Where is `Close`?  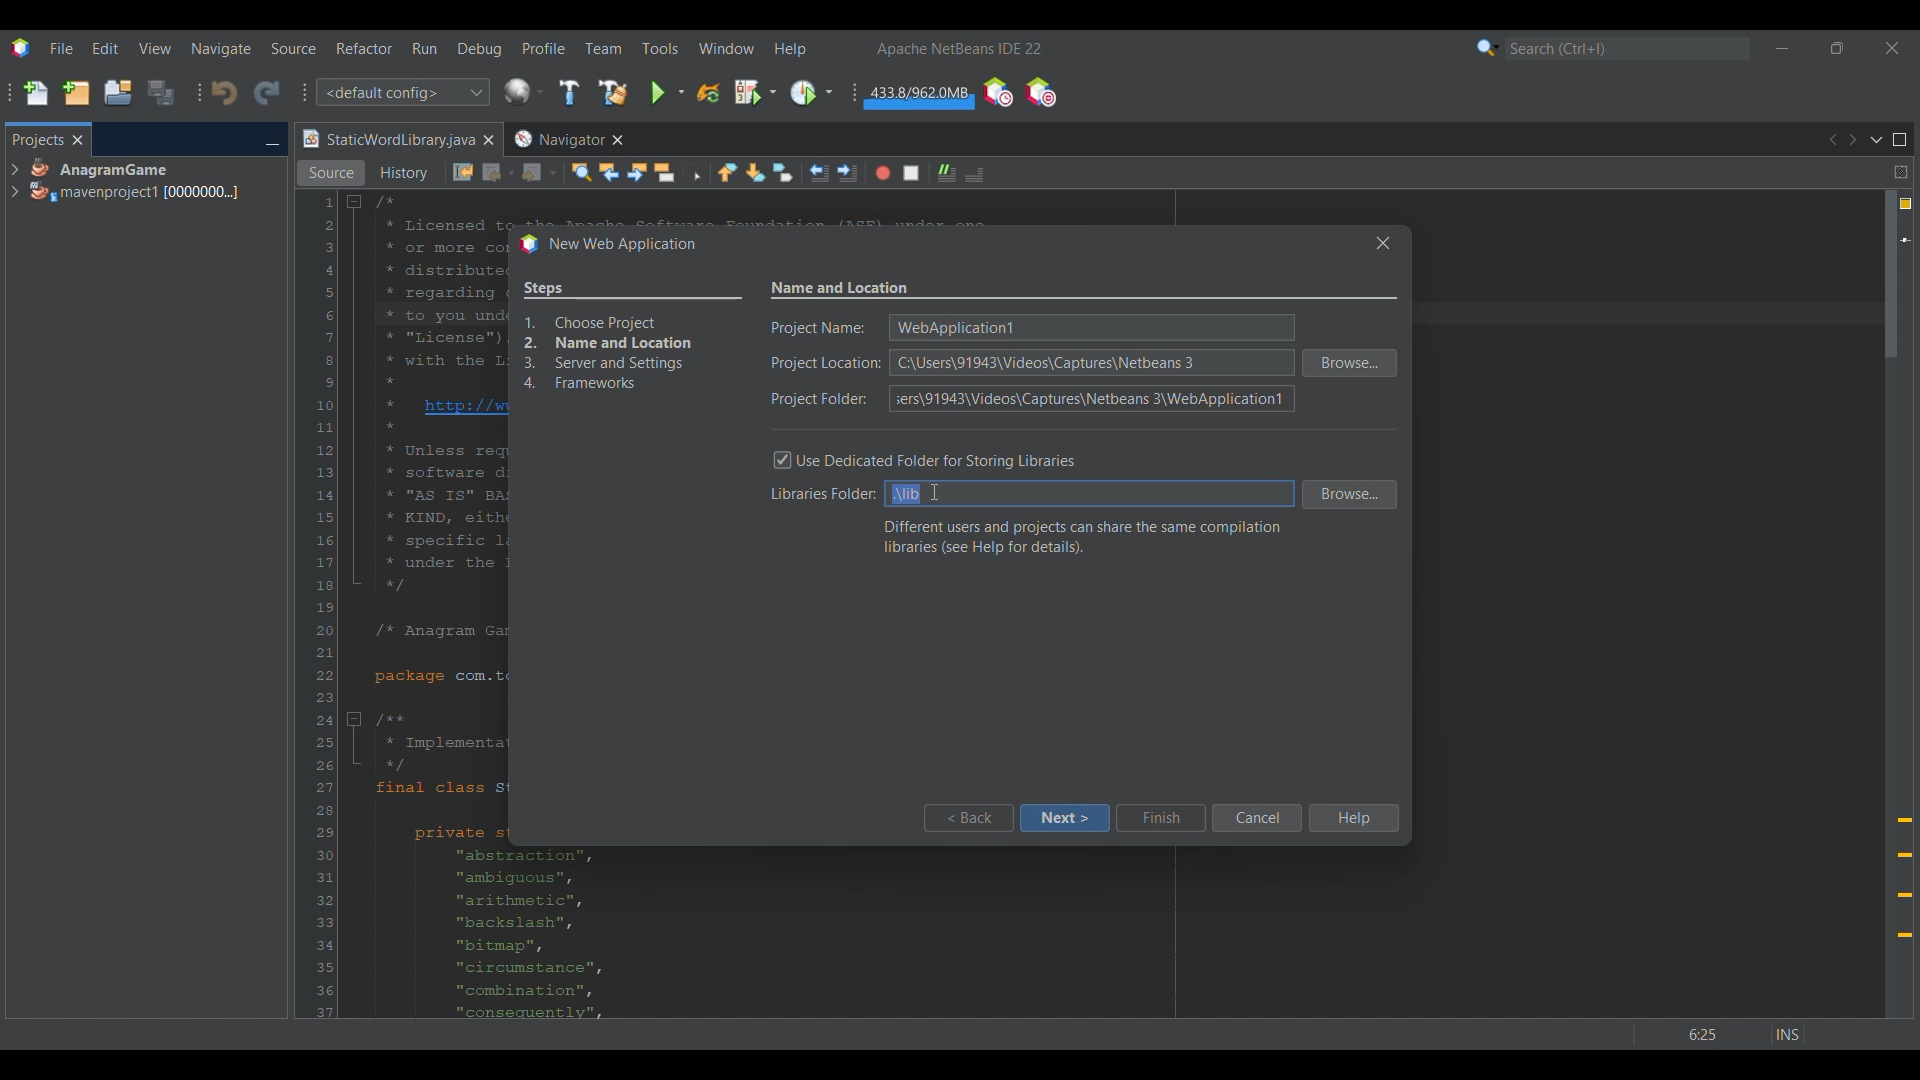
Close is located at coordinates (488, 140).